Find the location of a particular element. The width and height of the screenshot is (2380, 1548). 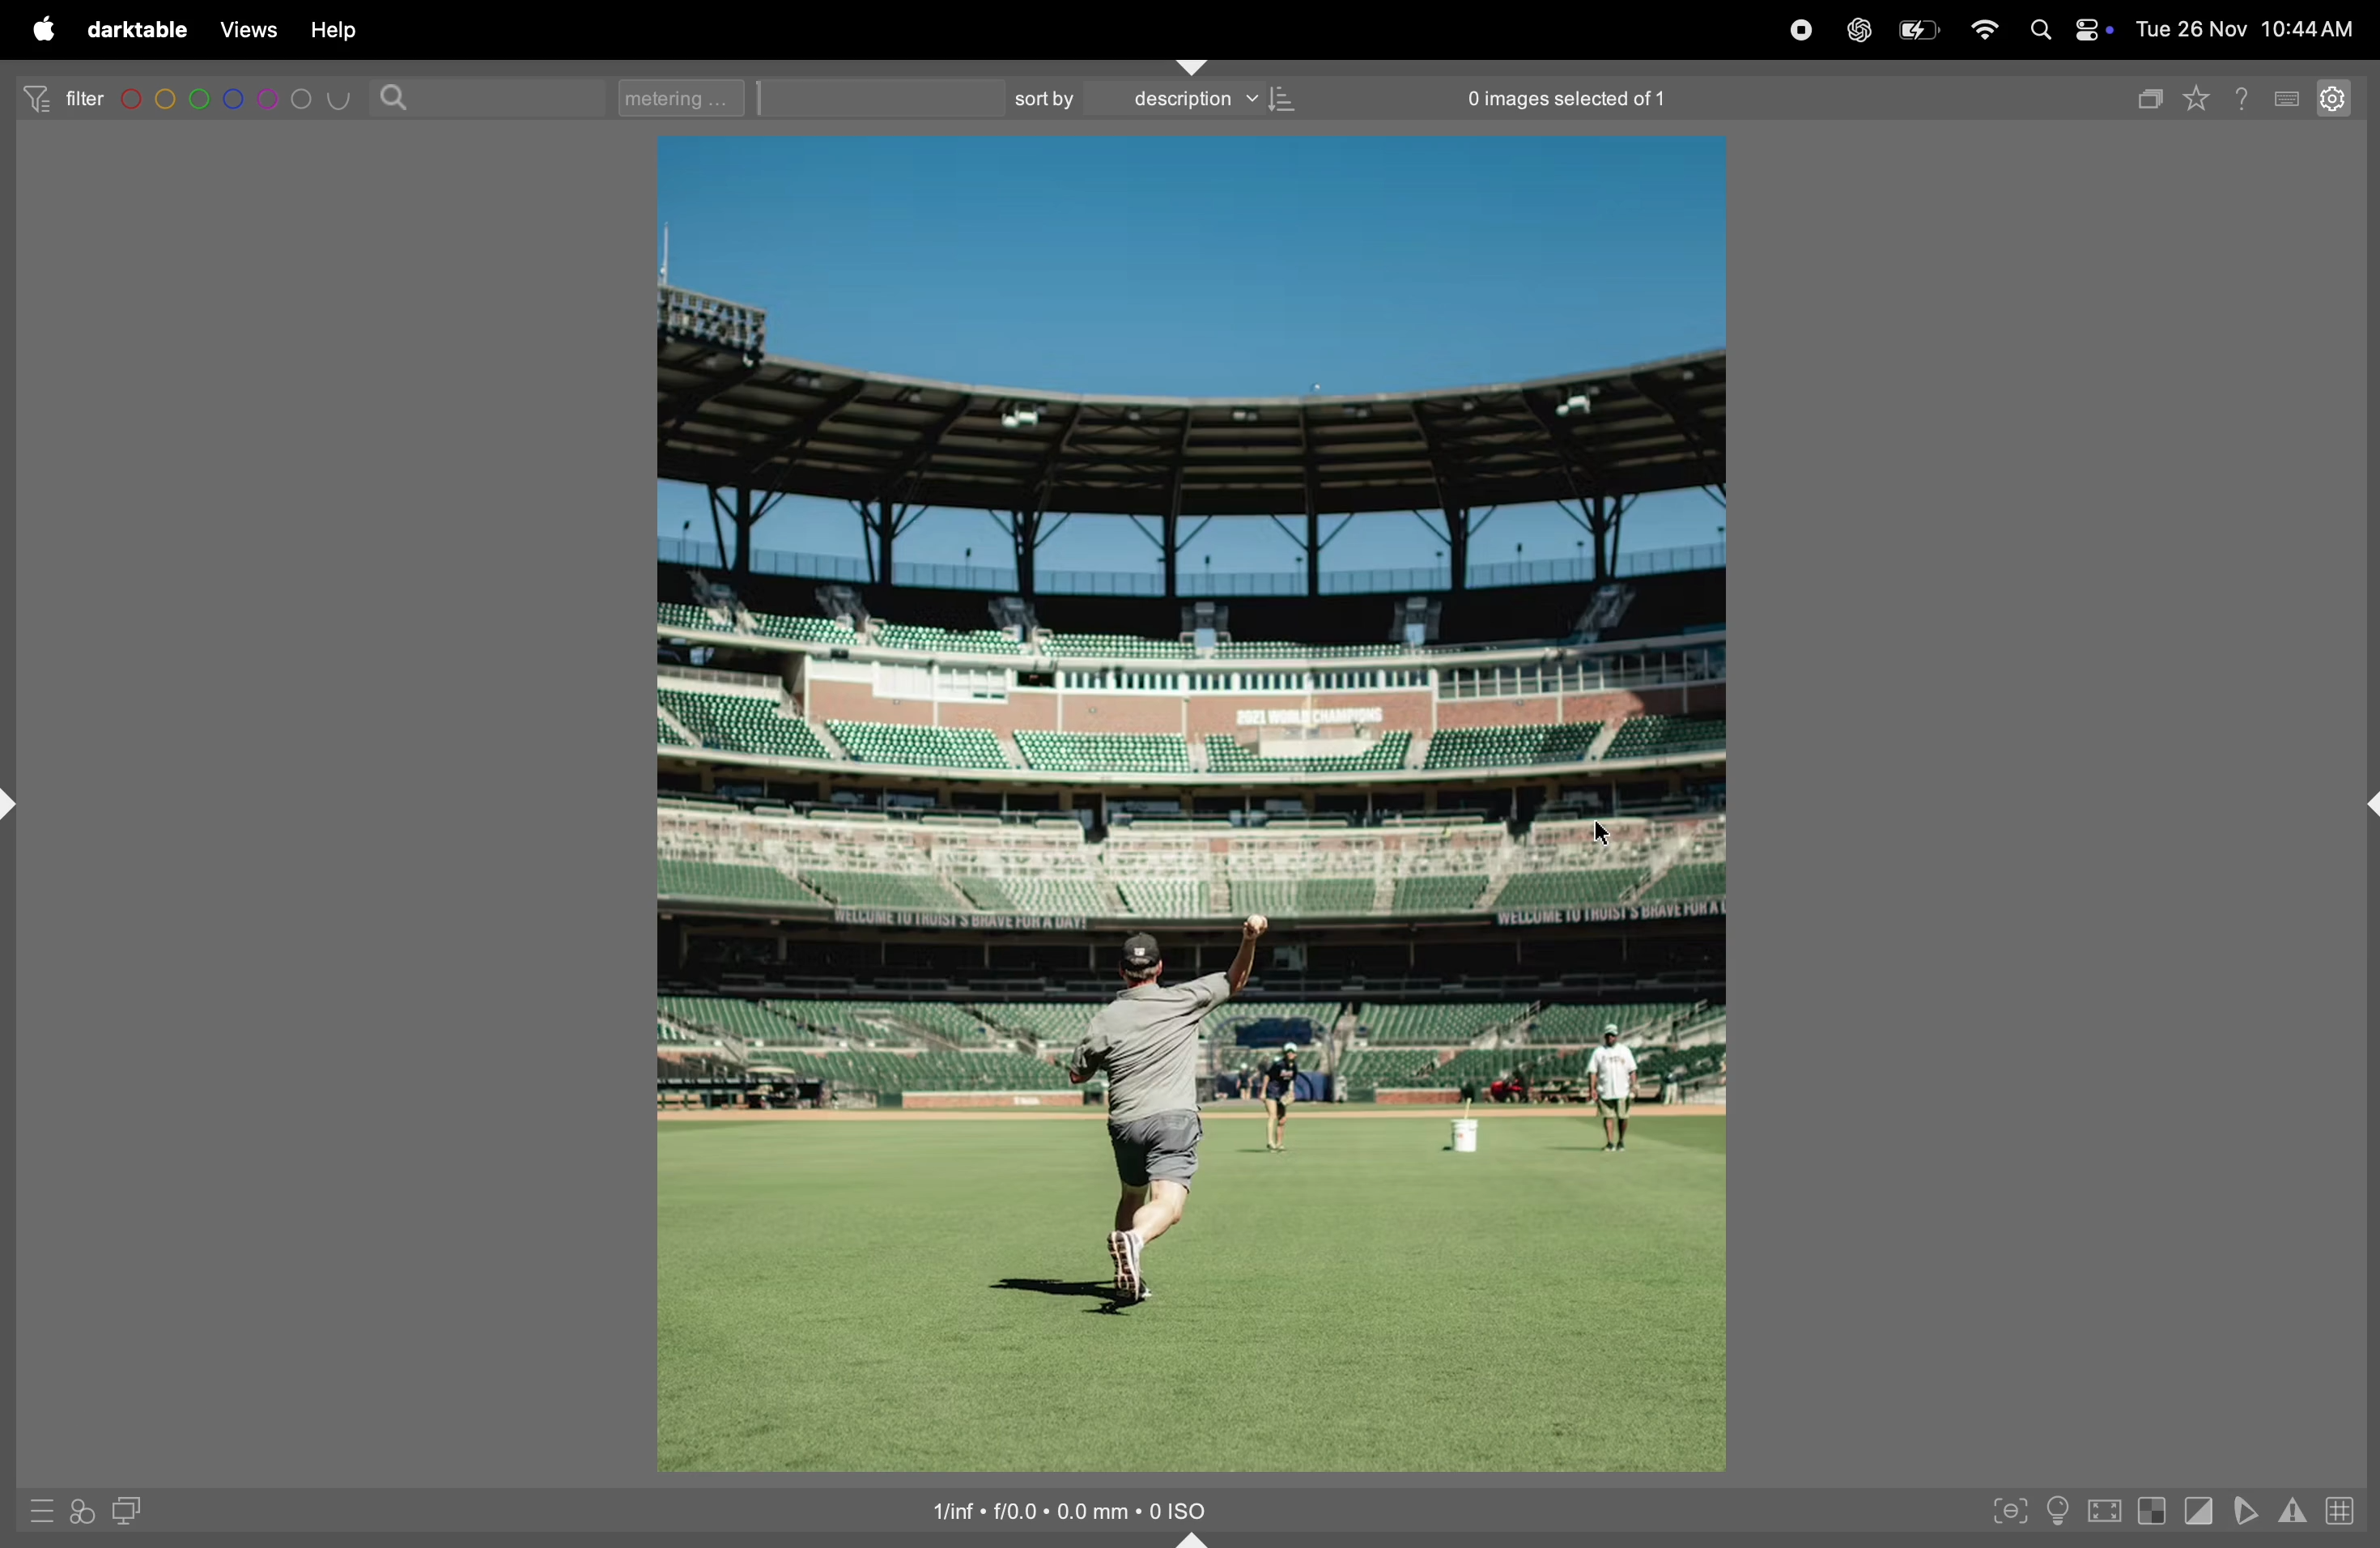

 is located at coordinates (2150, 97).